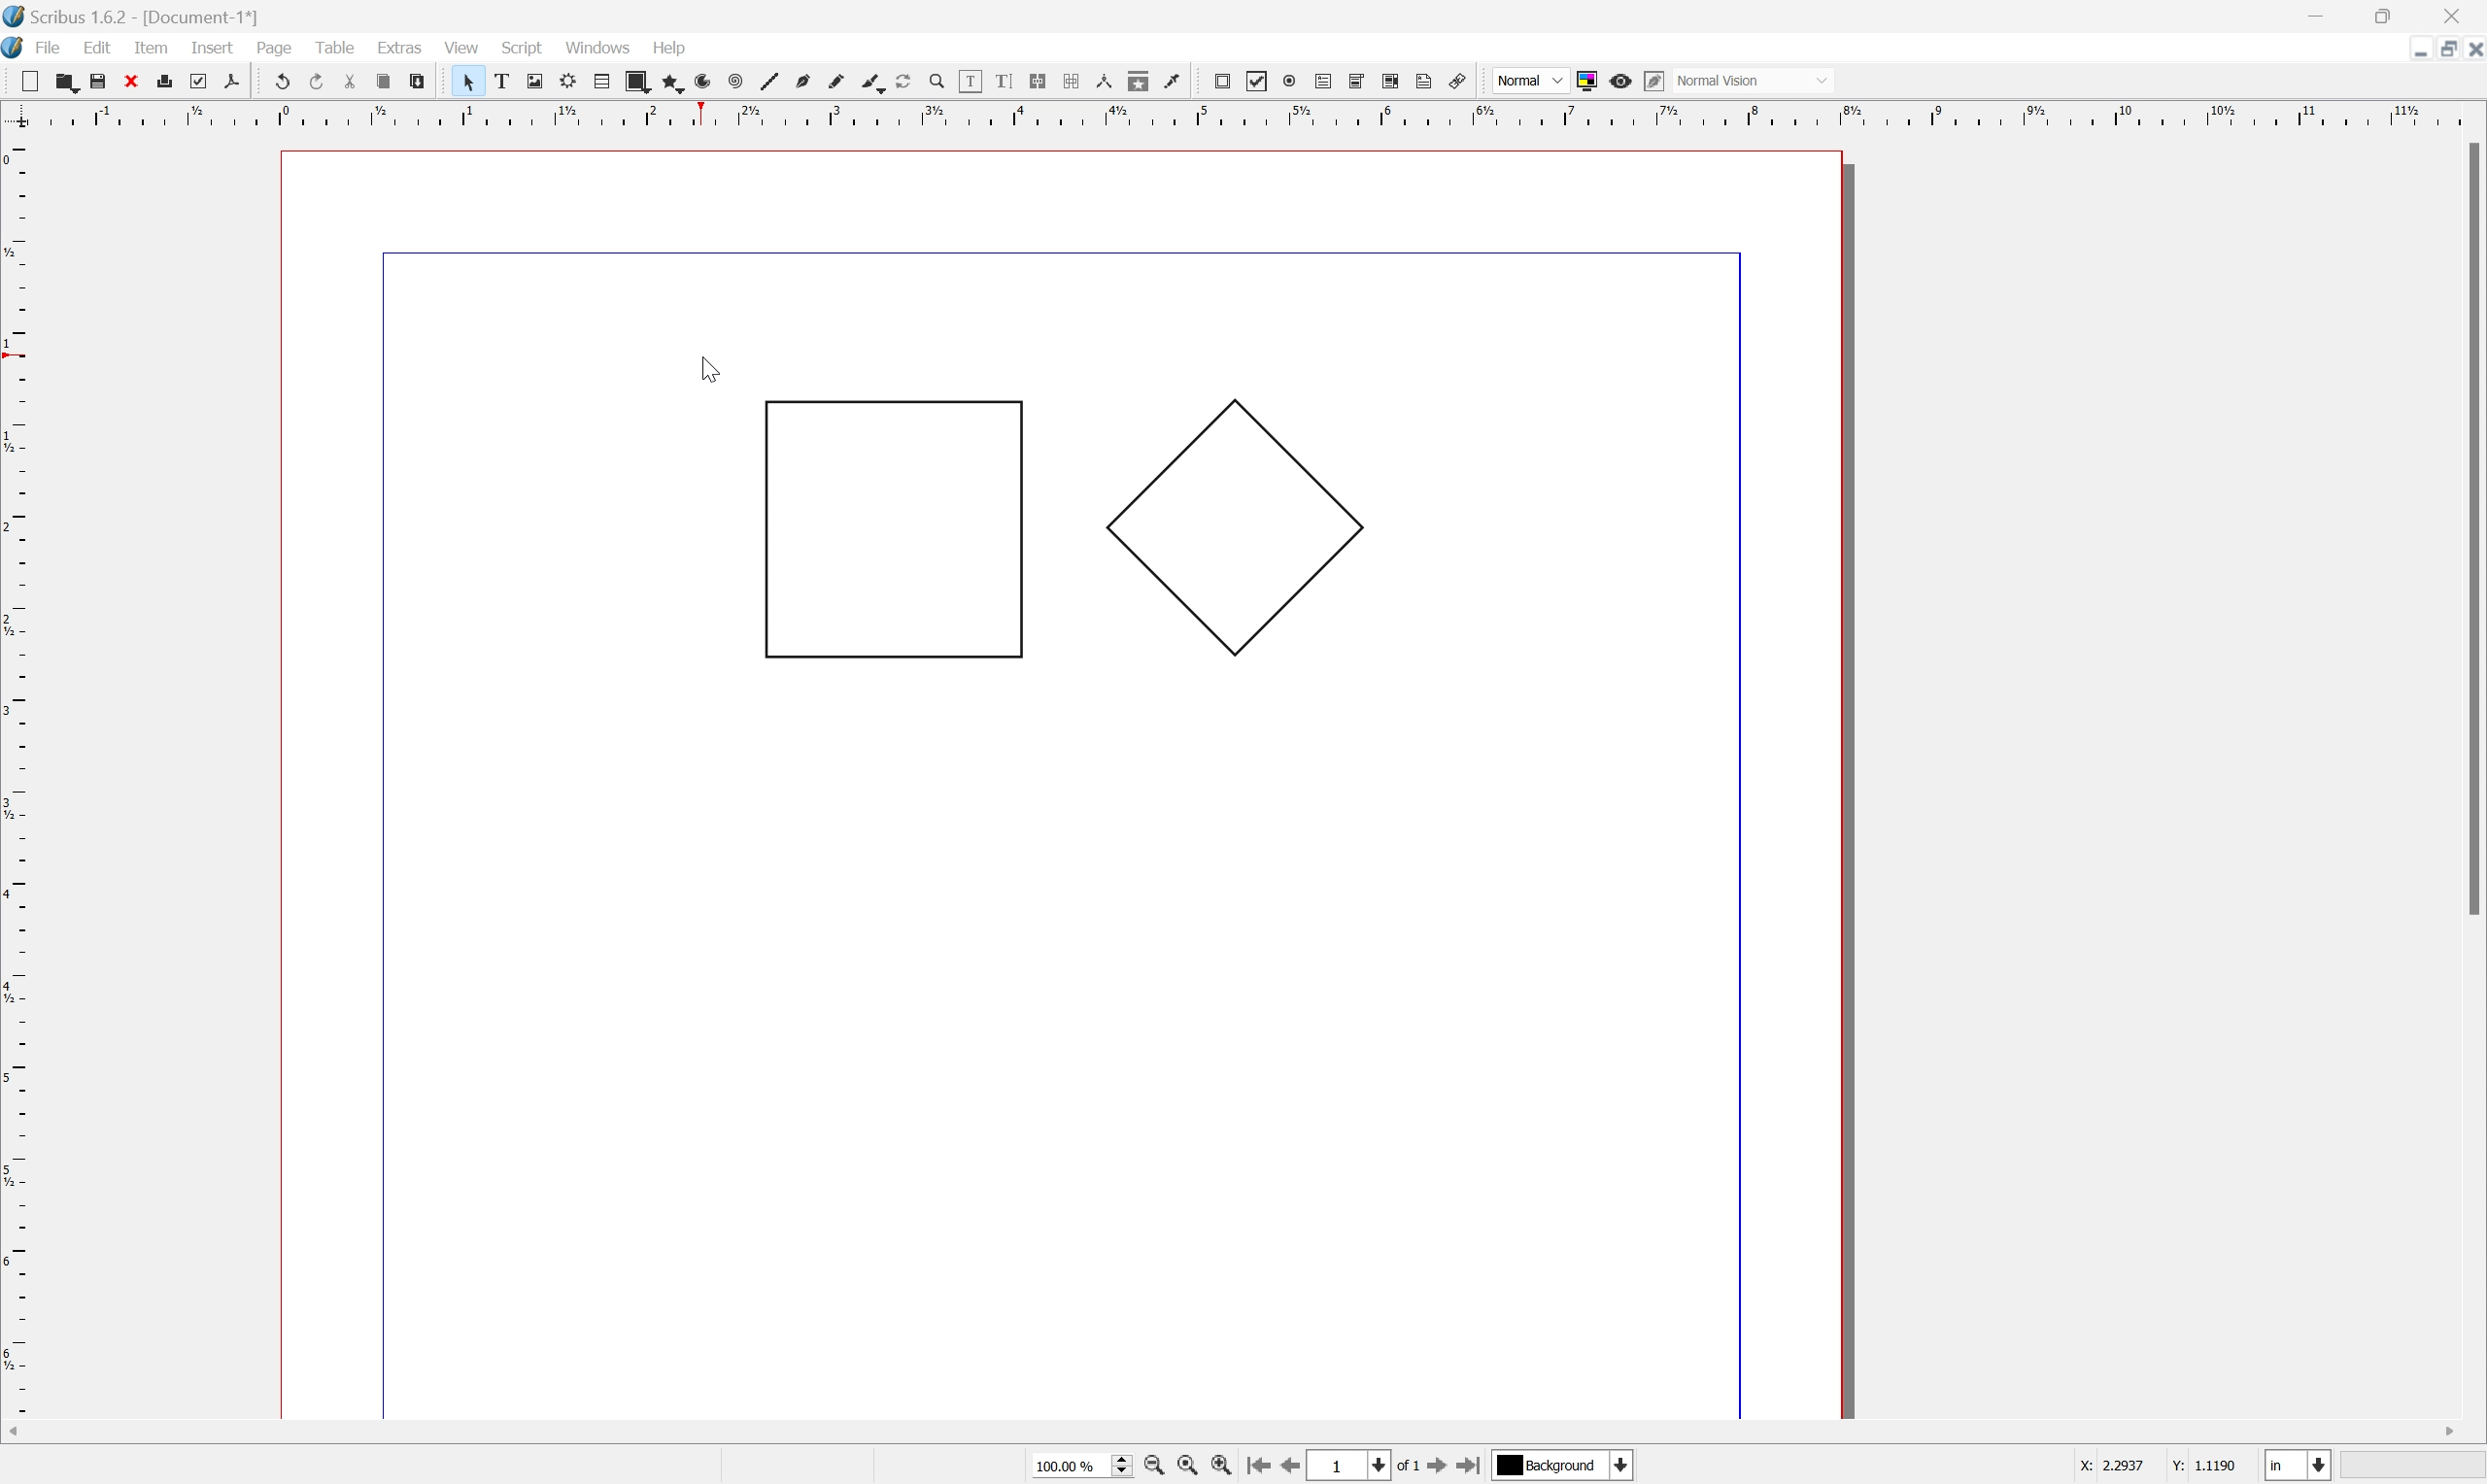  What do you see at coordinates (967, 81) in the screenshot?
I see `edit contents of frame` at bounding box center [967, 81].